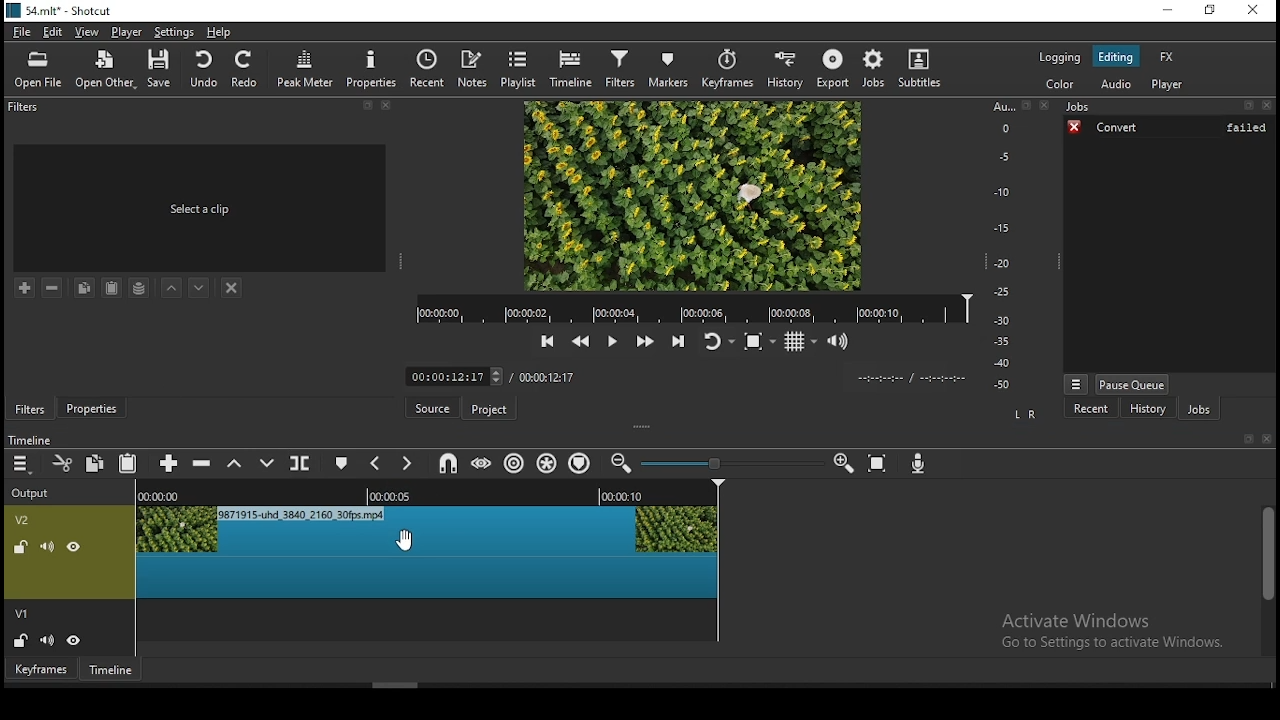 This screenshot has width=1280, height=720. Describe the element at coordinates (427, 555) in the screenshot. I see `video track 2` at that location.